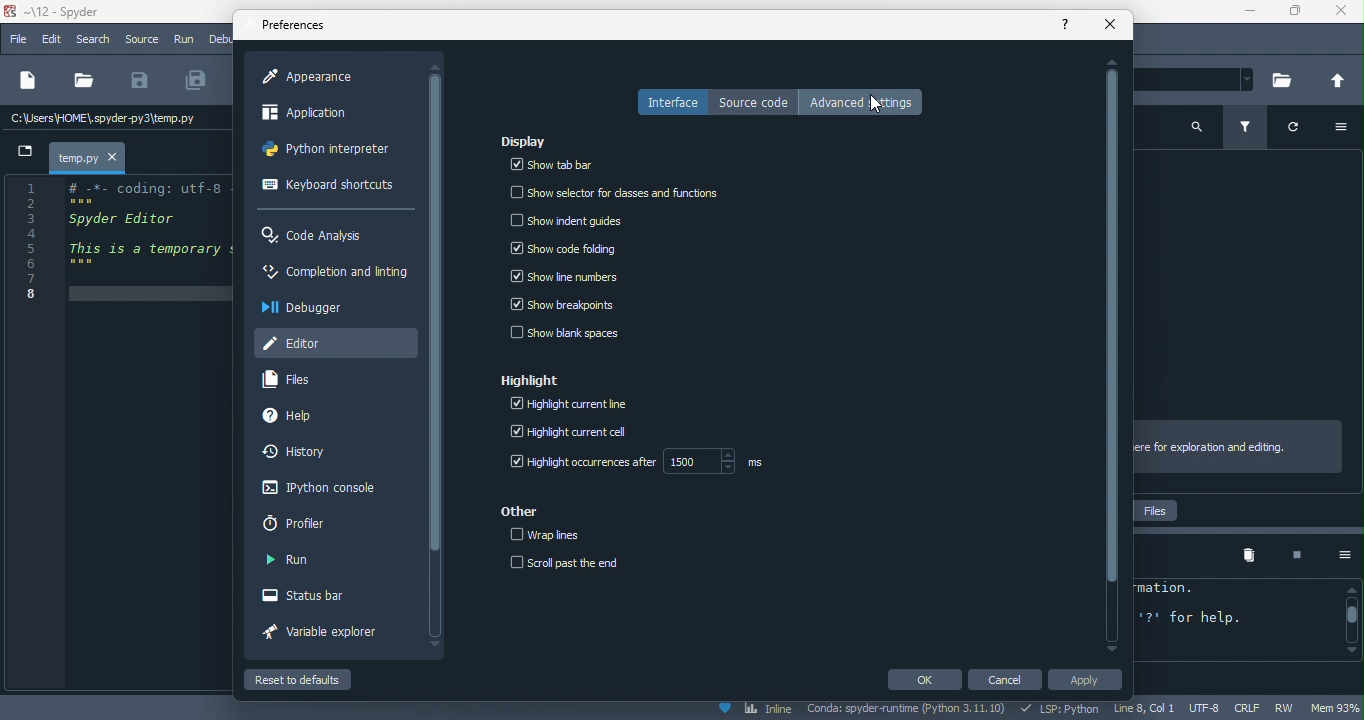 The height and width of the screenshot is (720, 1364). Describe the element at coordinates (1341, 14) in the screenshot. I see `close` at that location.